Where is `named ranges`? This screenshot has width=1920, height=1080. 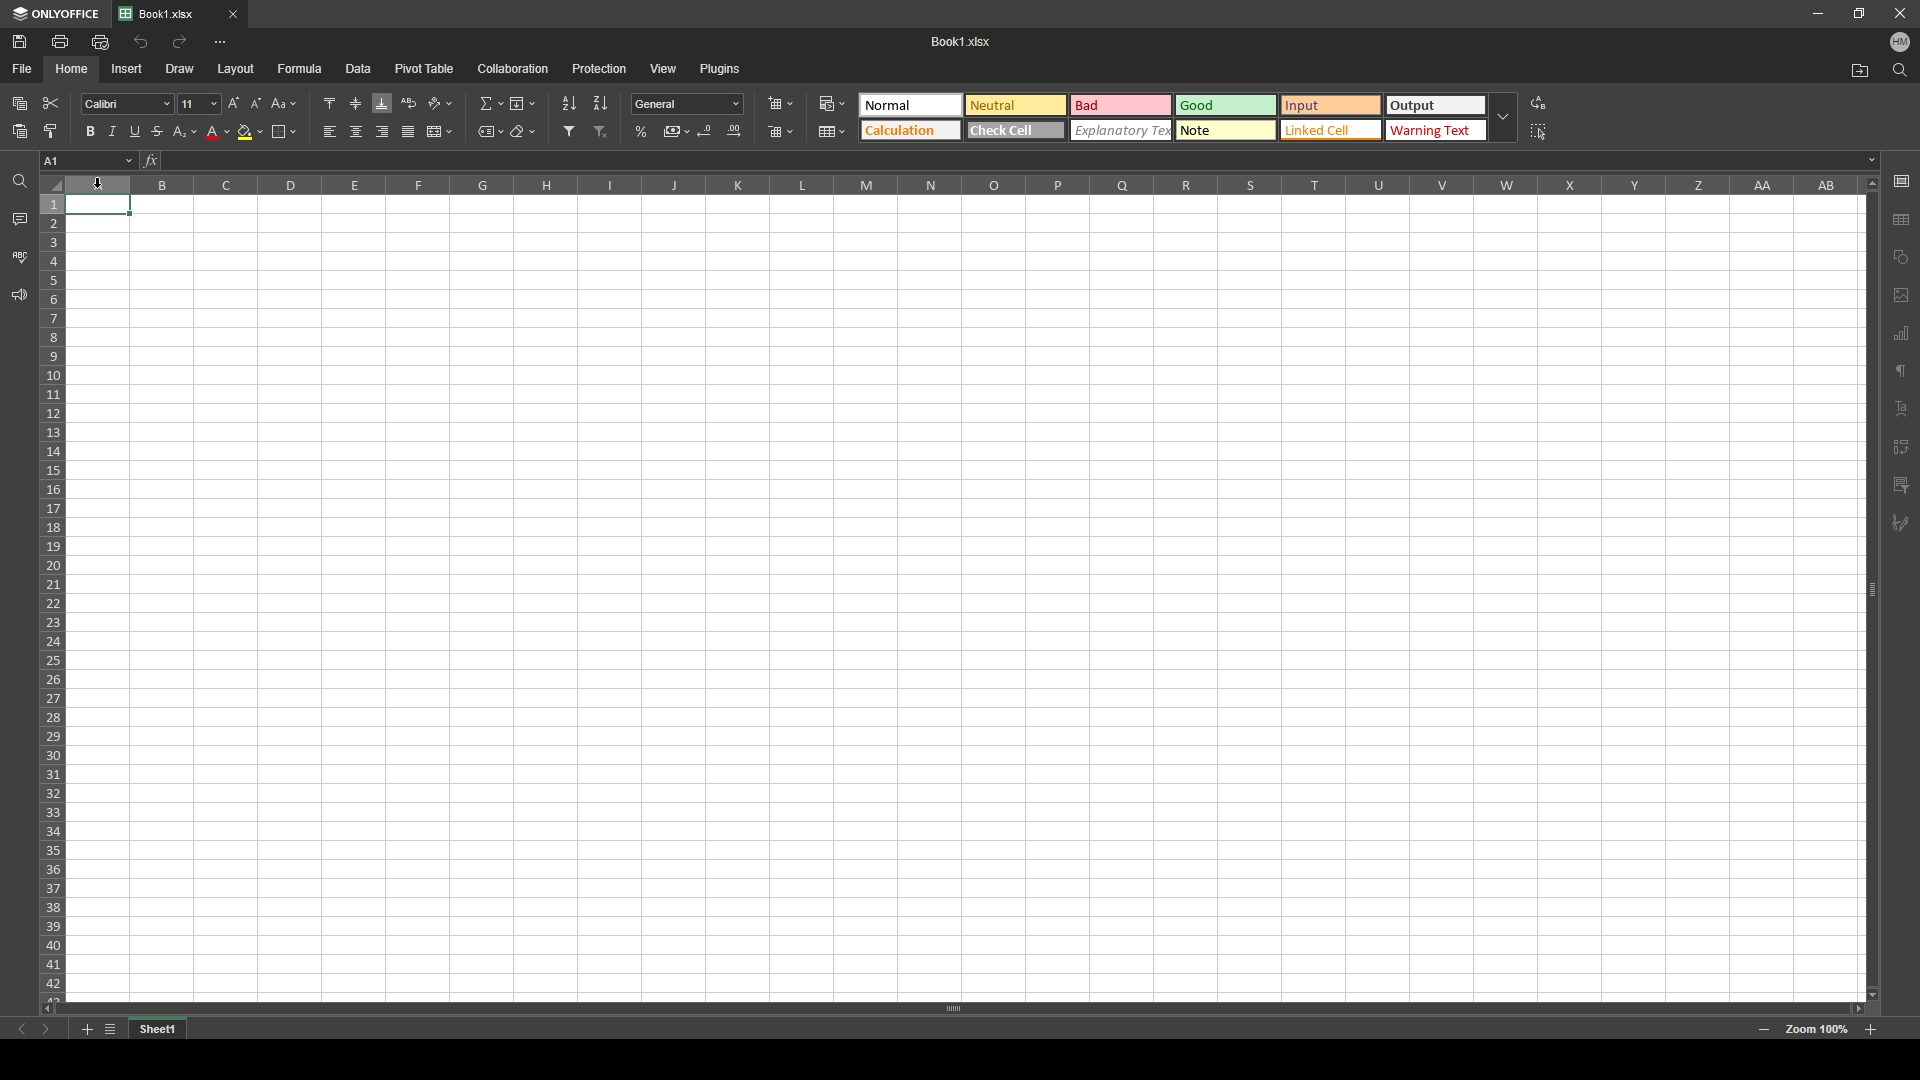
named ranges is located at coordinates (491, 132).